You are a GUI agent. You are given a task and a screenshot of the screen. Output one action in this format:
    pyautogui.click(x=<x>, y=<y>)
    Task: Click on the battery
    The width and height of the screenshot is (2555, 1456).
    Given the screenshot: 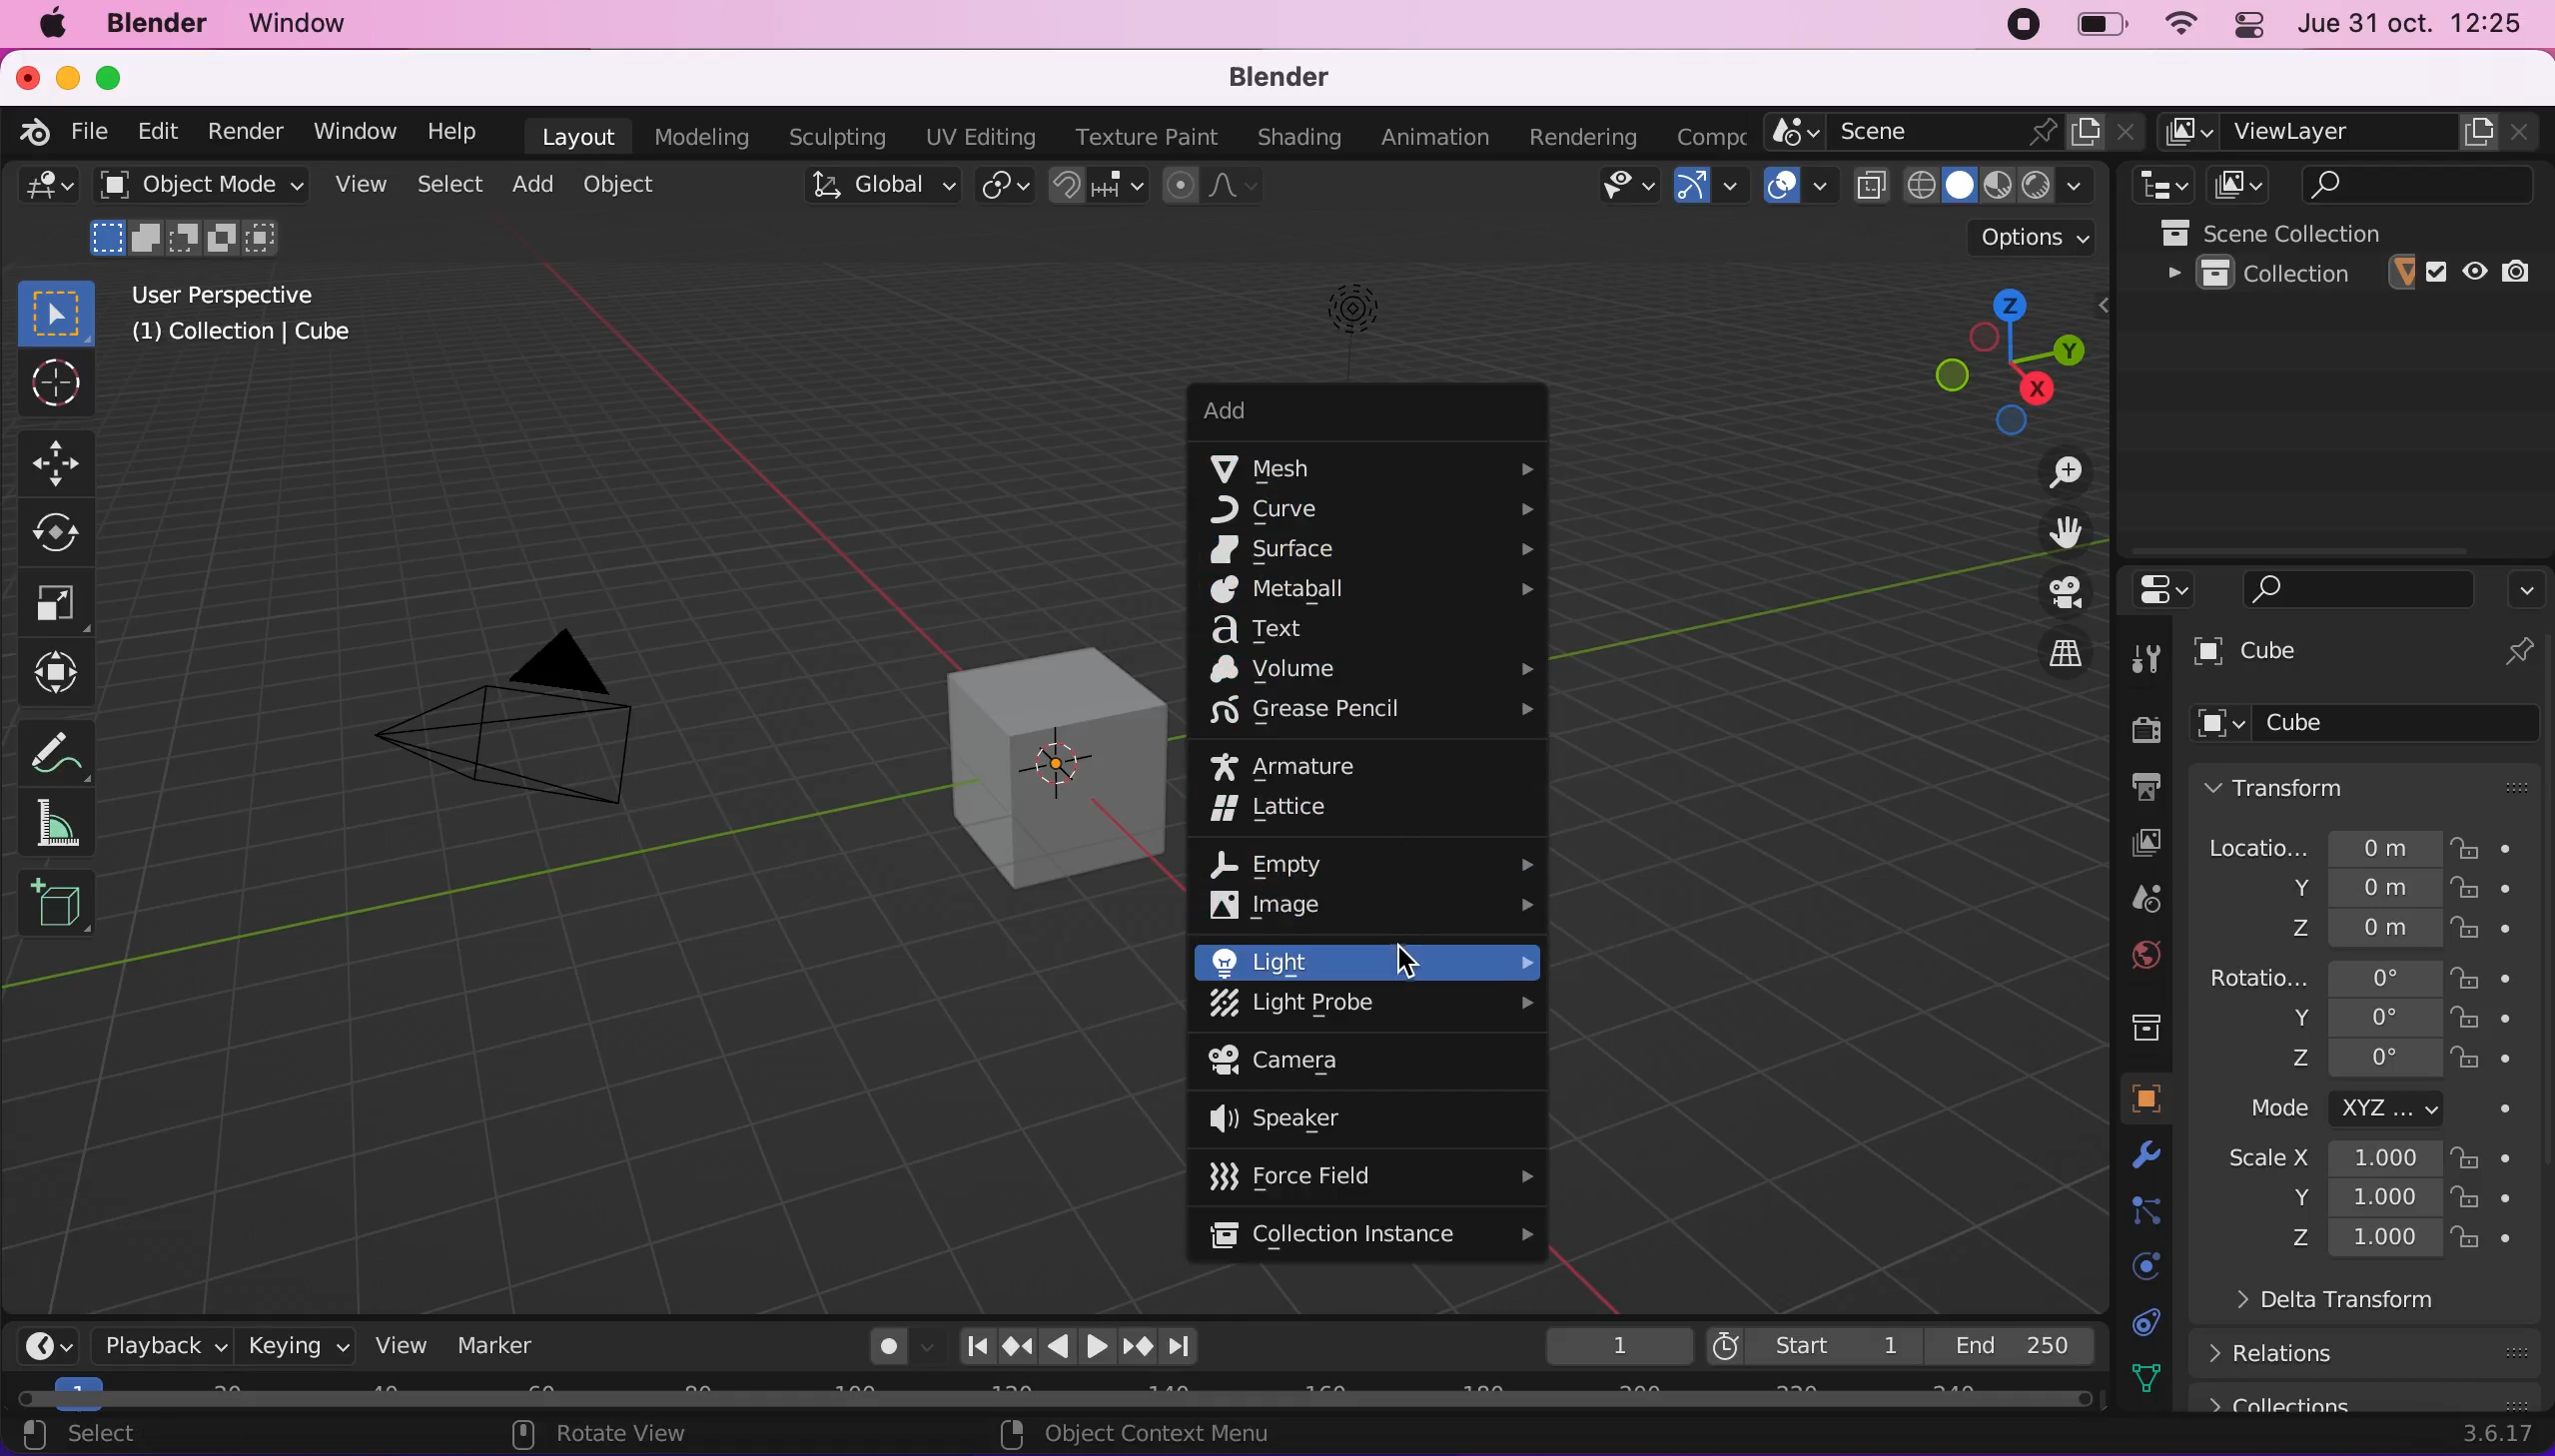 What is the action you would take?
    pyautogui.click(x=2095, y=26)
    